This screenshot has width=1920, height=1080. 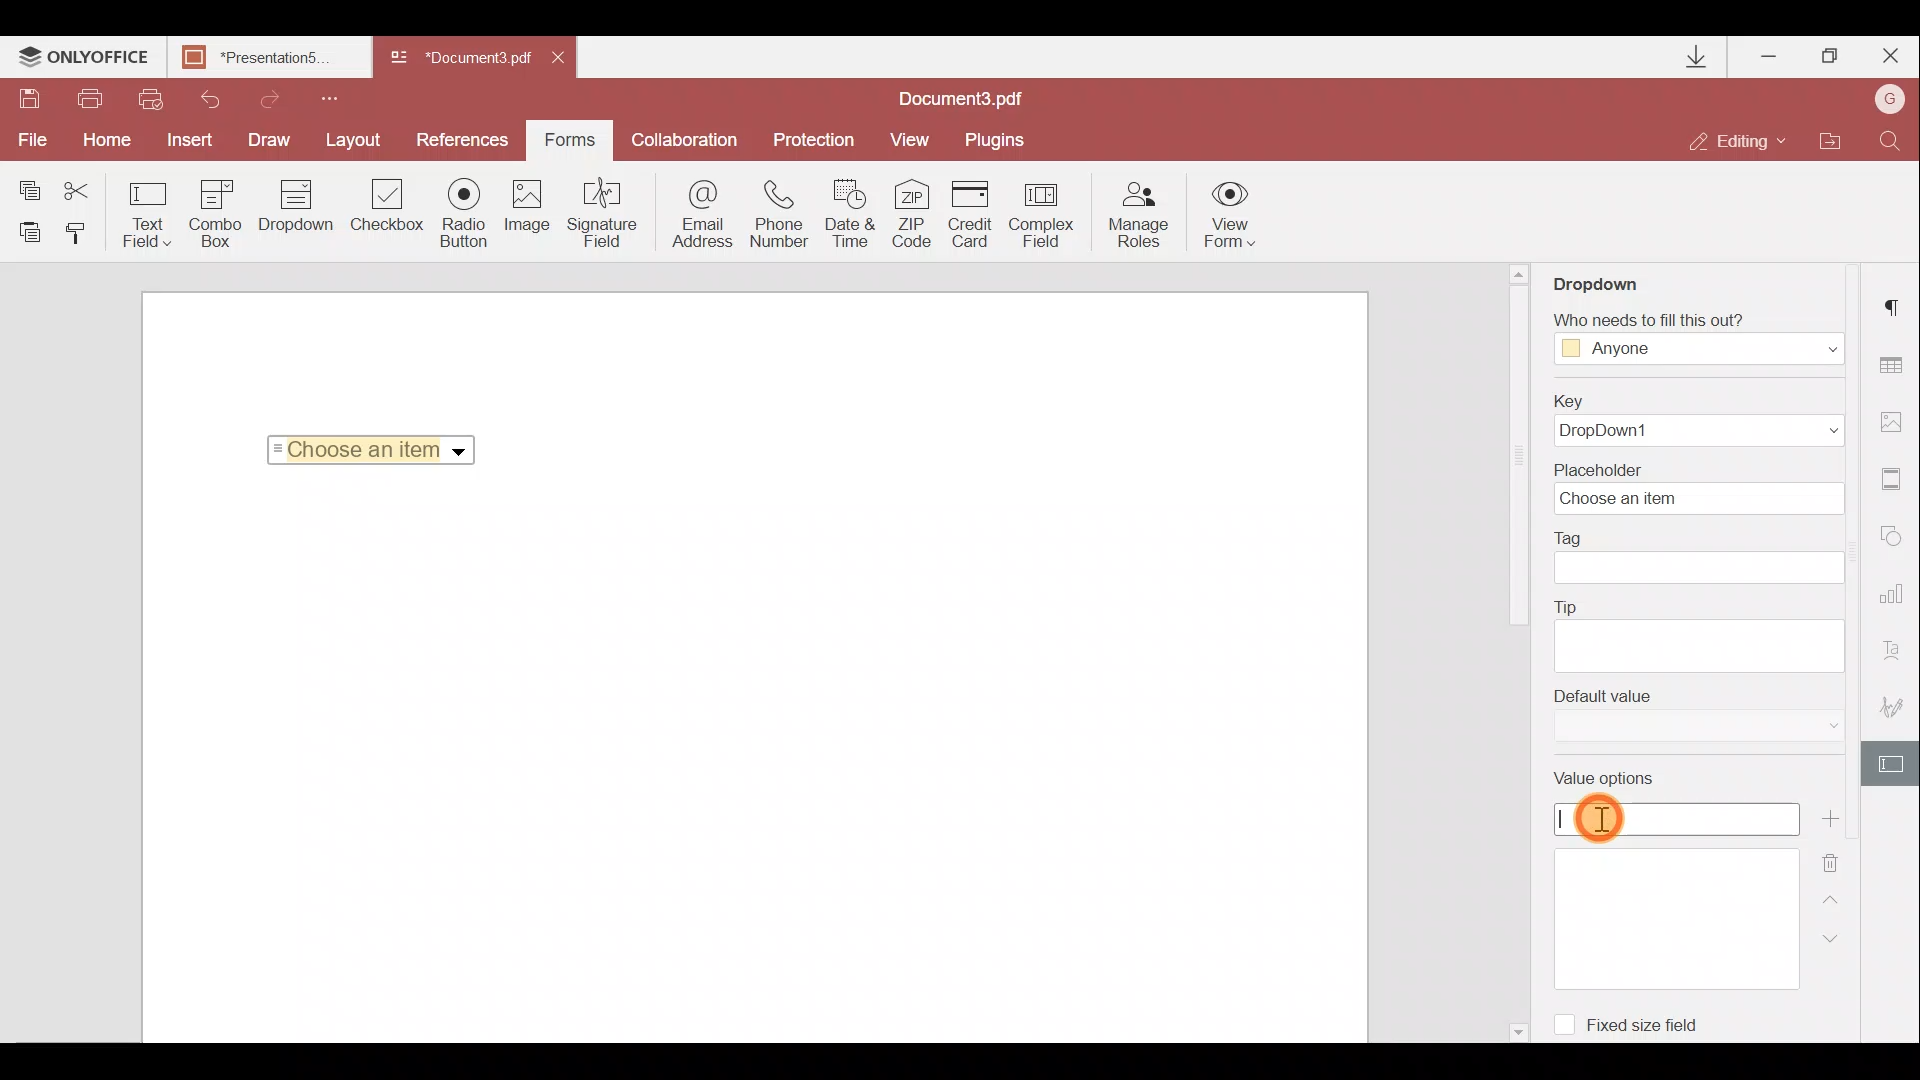 What do you see at coordinates (148, 98) in the screenshot?
I see `Quick print` at bounding box center [148, 98].